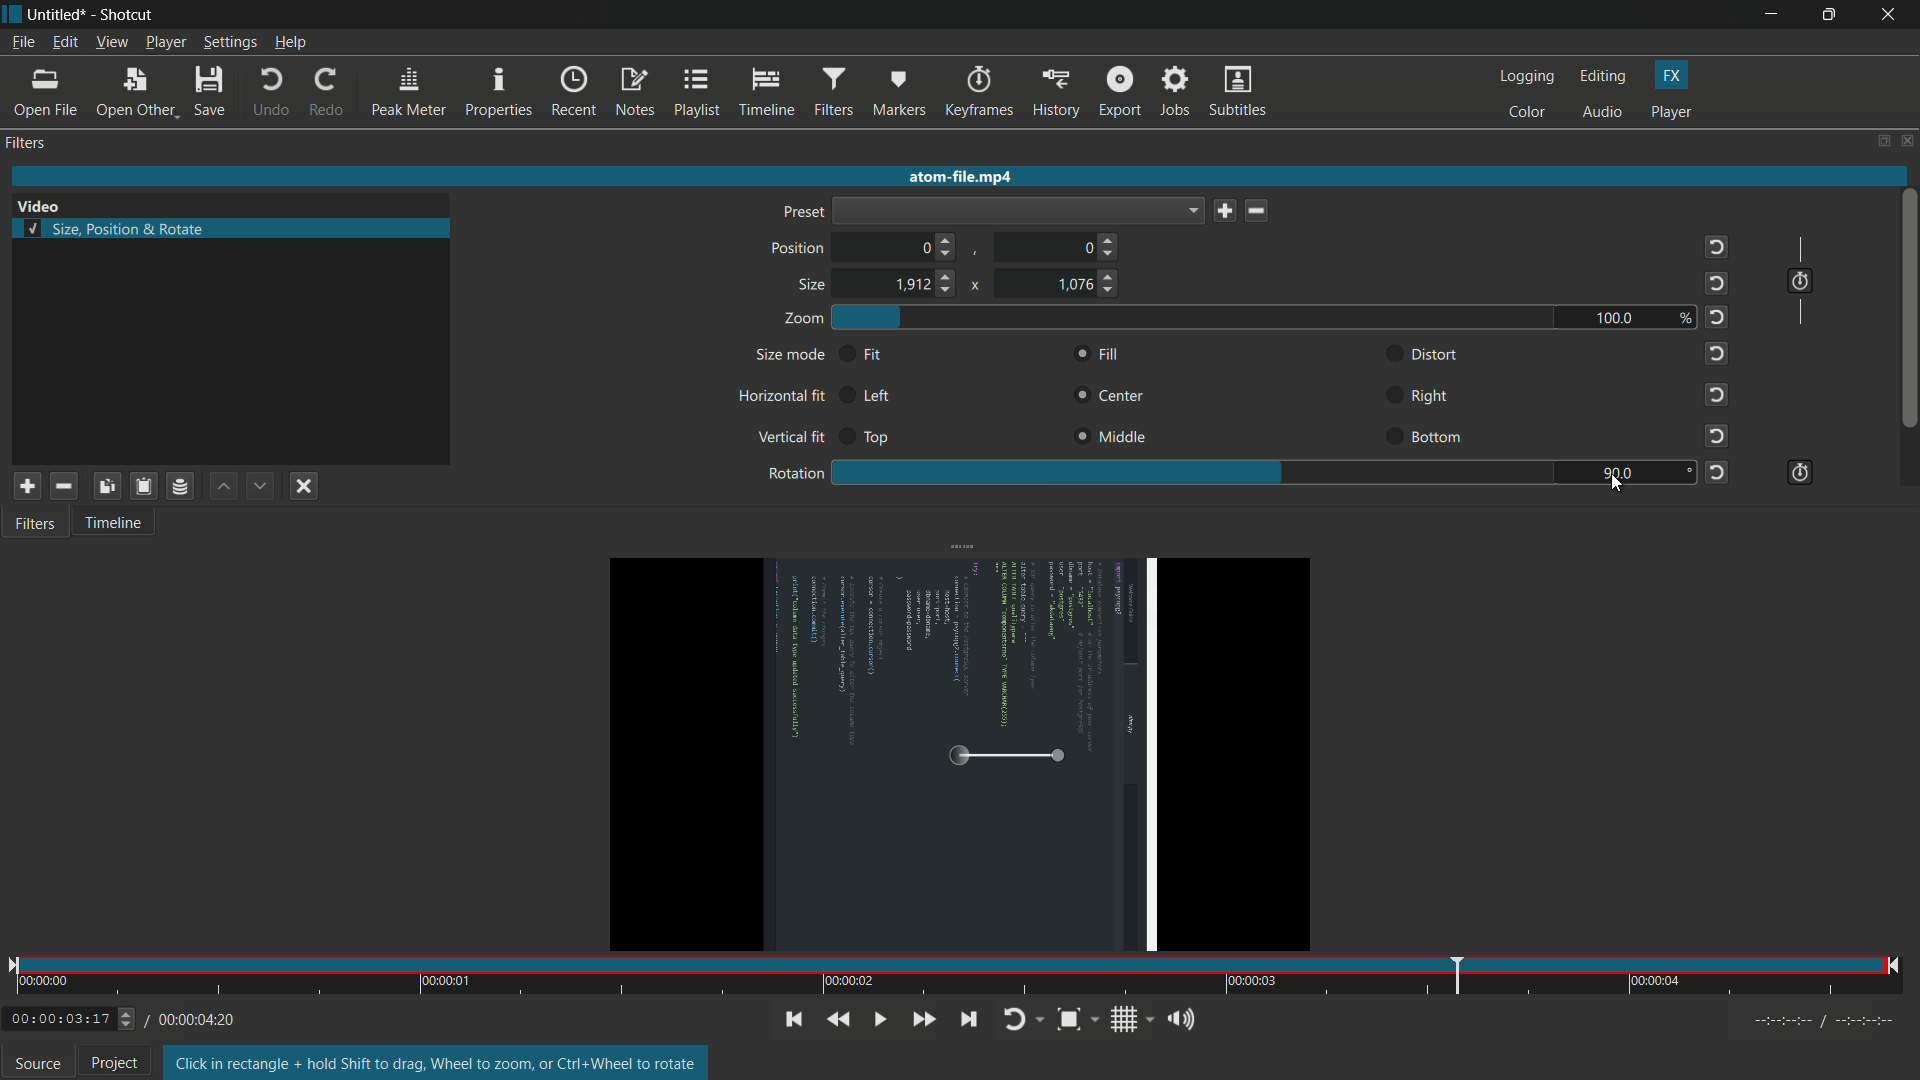 Image resolution: width=1920 pixels, height=1080 pixels. Describe the element at coordinates (125, 17) in the screenshot. I see `shotcut` at that location.